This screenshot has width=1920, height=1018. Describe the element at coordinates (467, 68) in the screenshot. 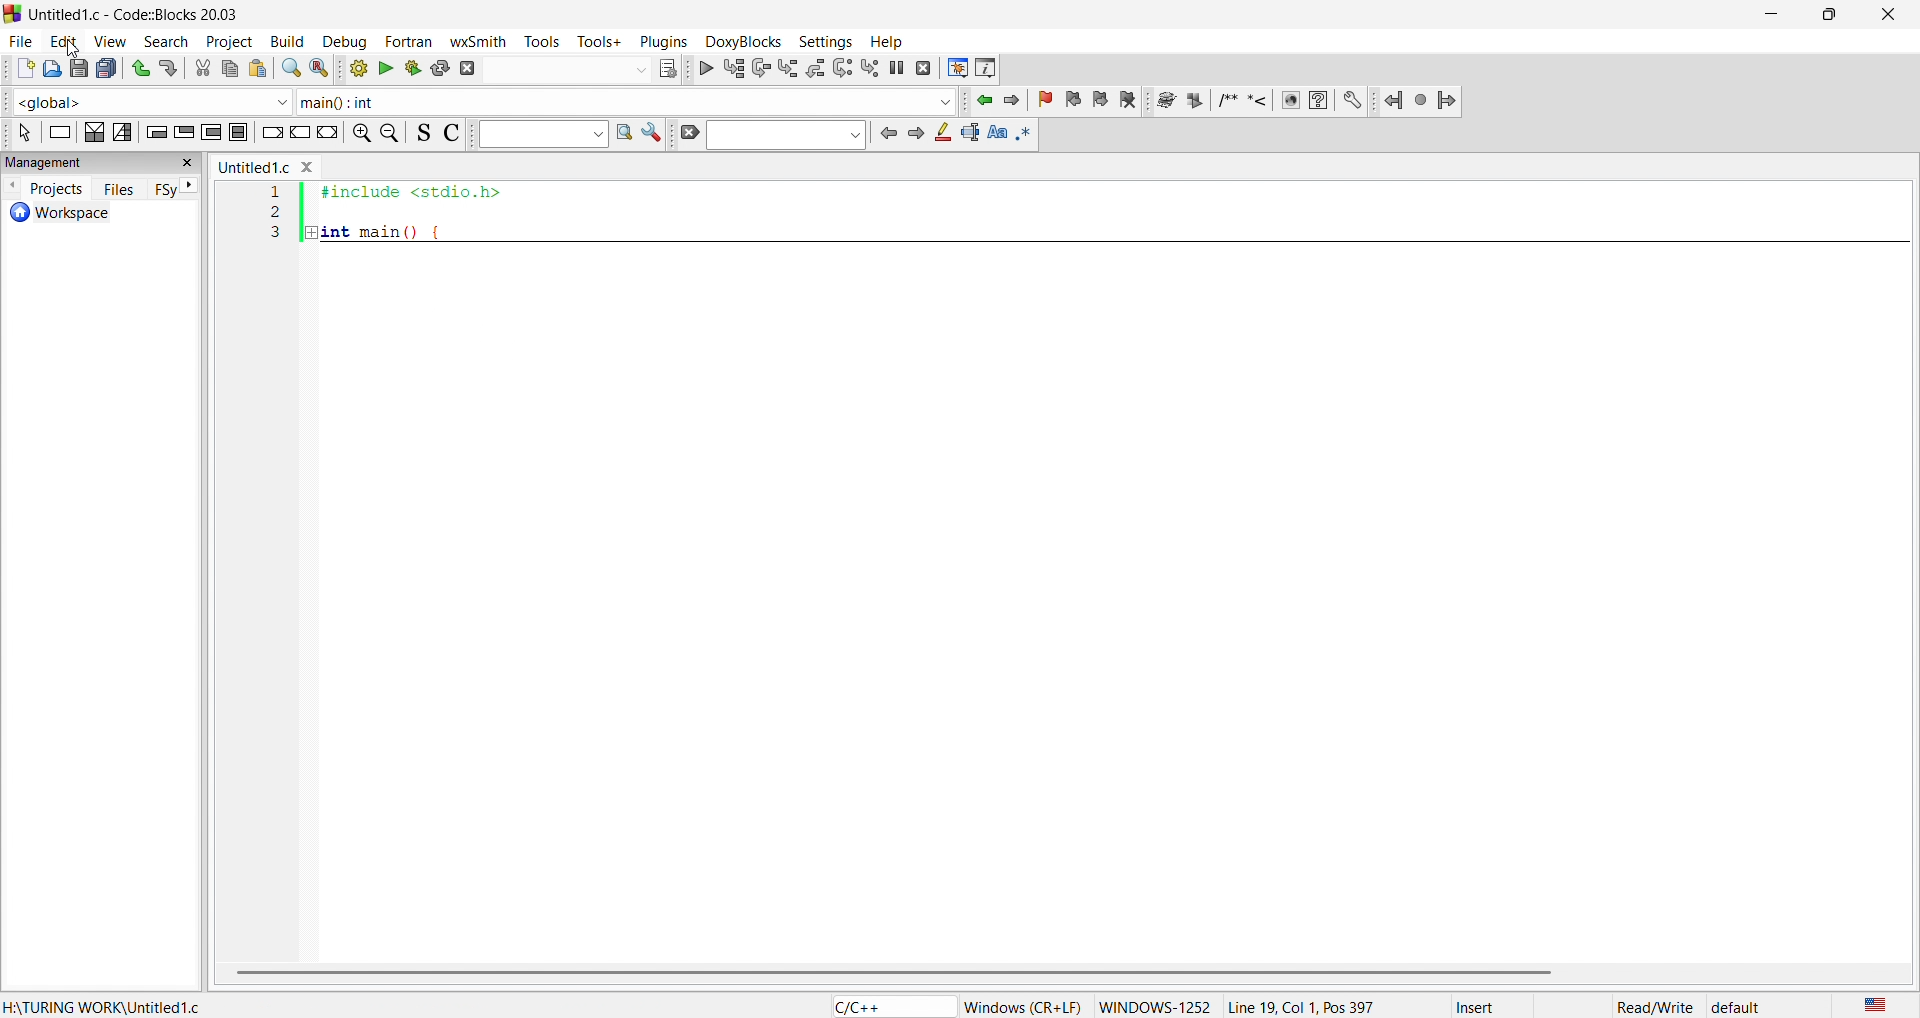

I see `abort` at that location.